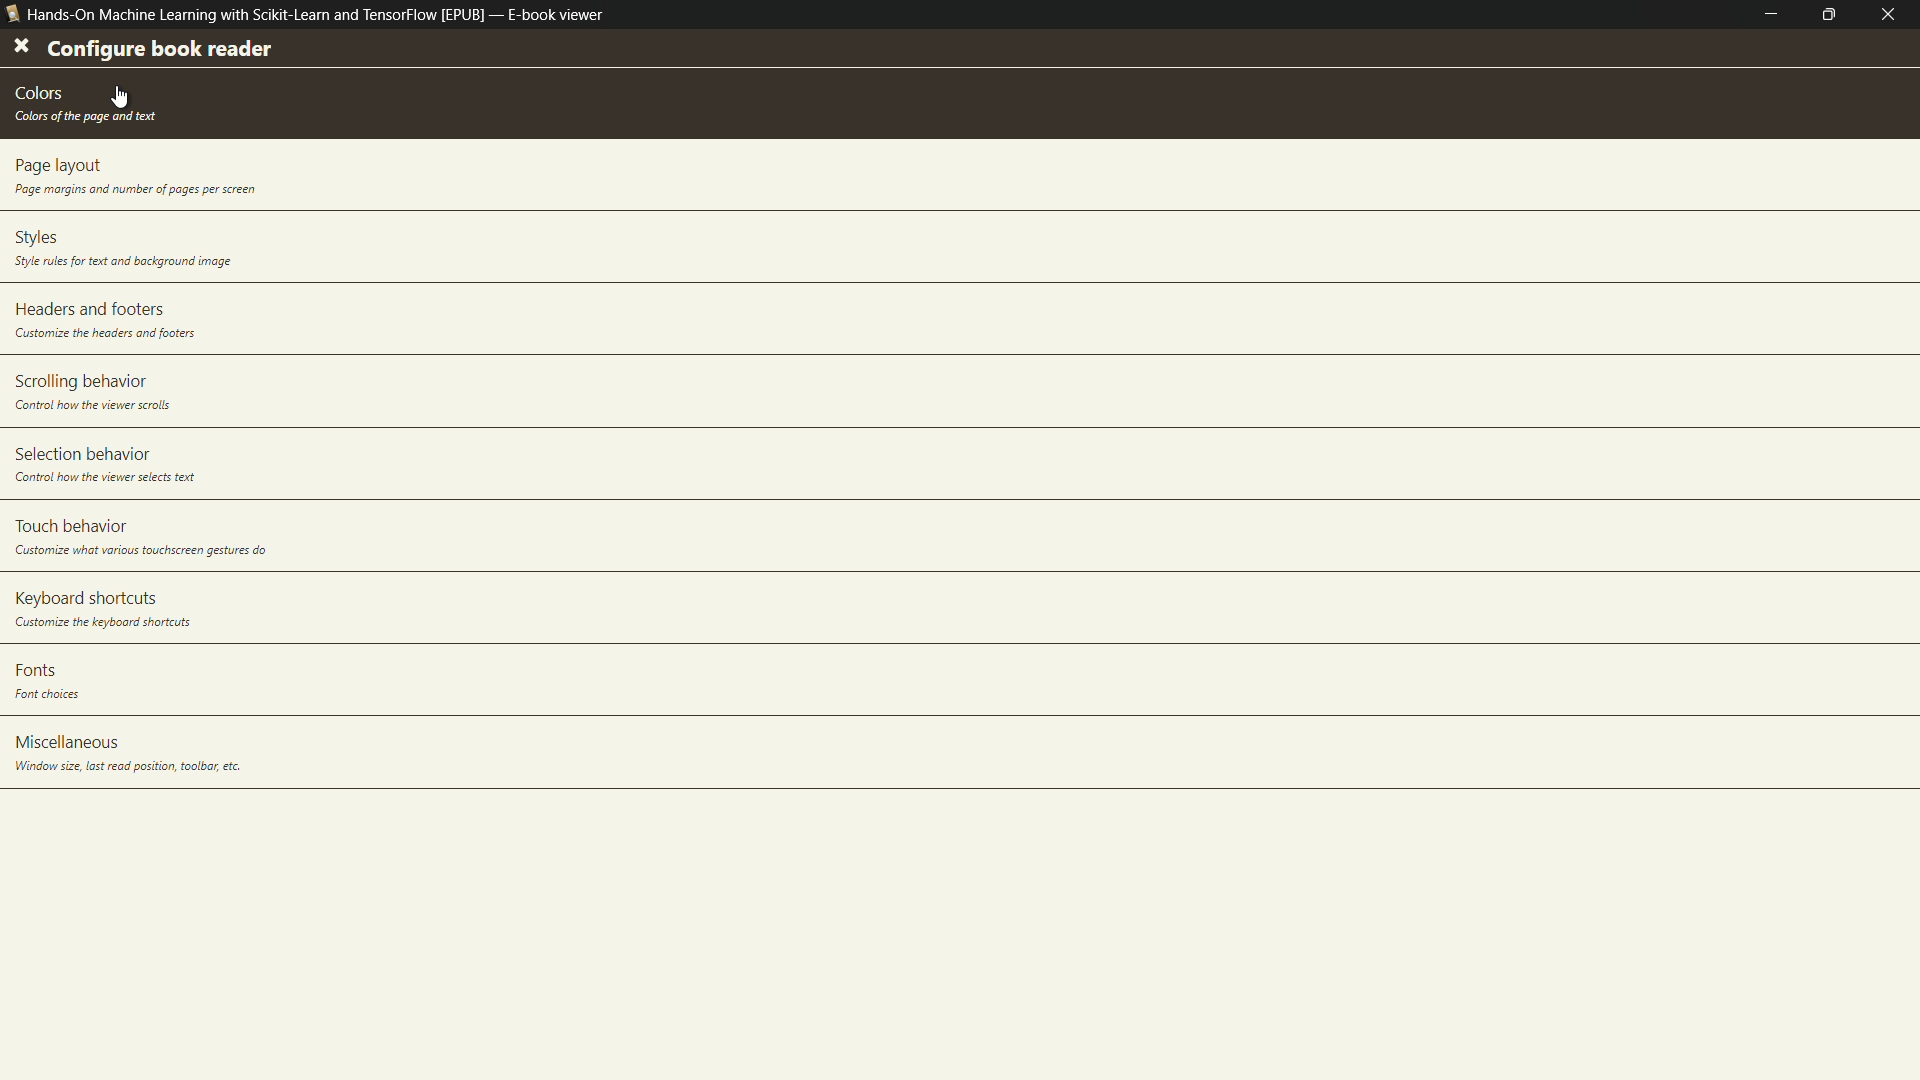 The height and width of the screenshot is (1080, 1920). What do you see at coordinates (53, 696) in the screenshot?
I see `text` at bounding box center [53, 696].